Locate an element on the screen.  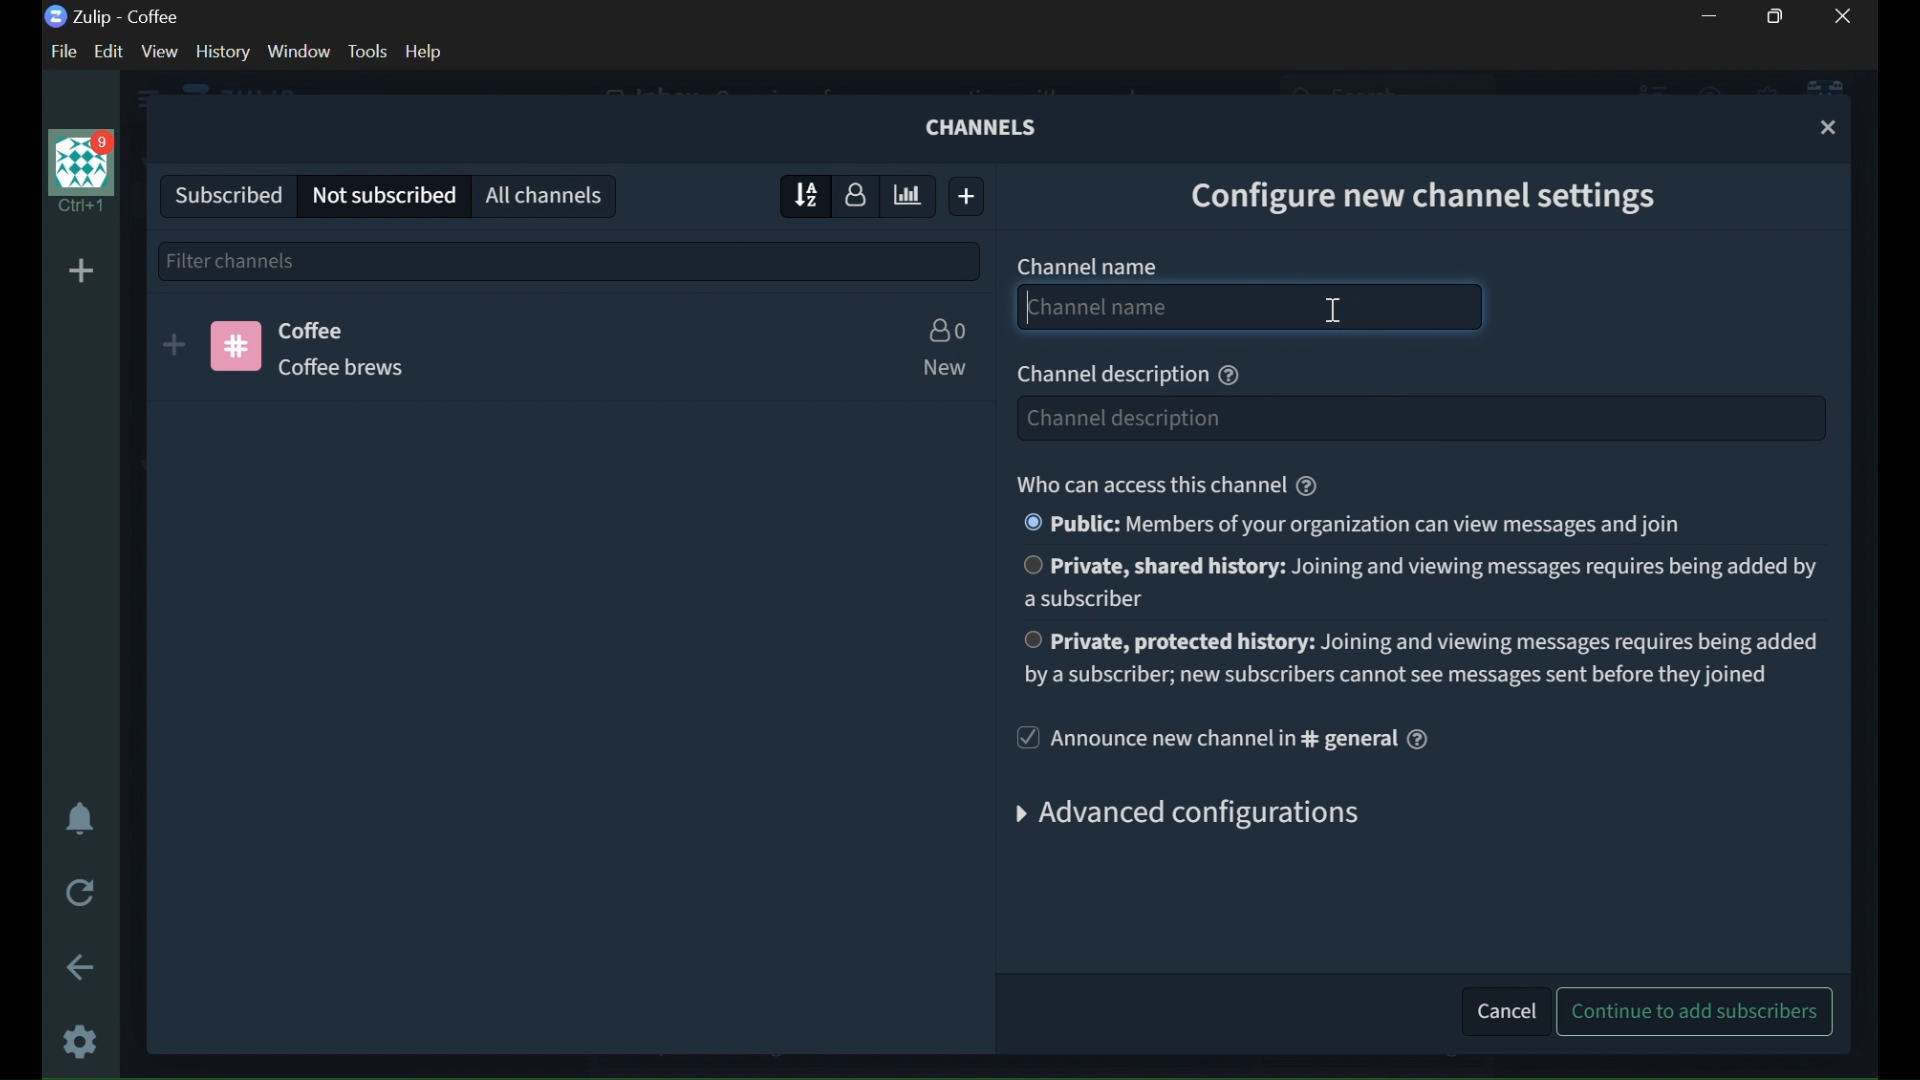
ENABLE DO NOT DISTURBE is located at coordinates (80, 821).